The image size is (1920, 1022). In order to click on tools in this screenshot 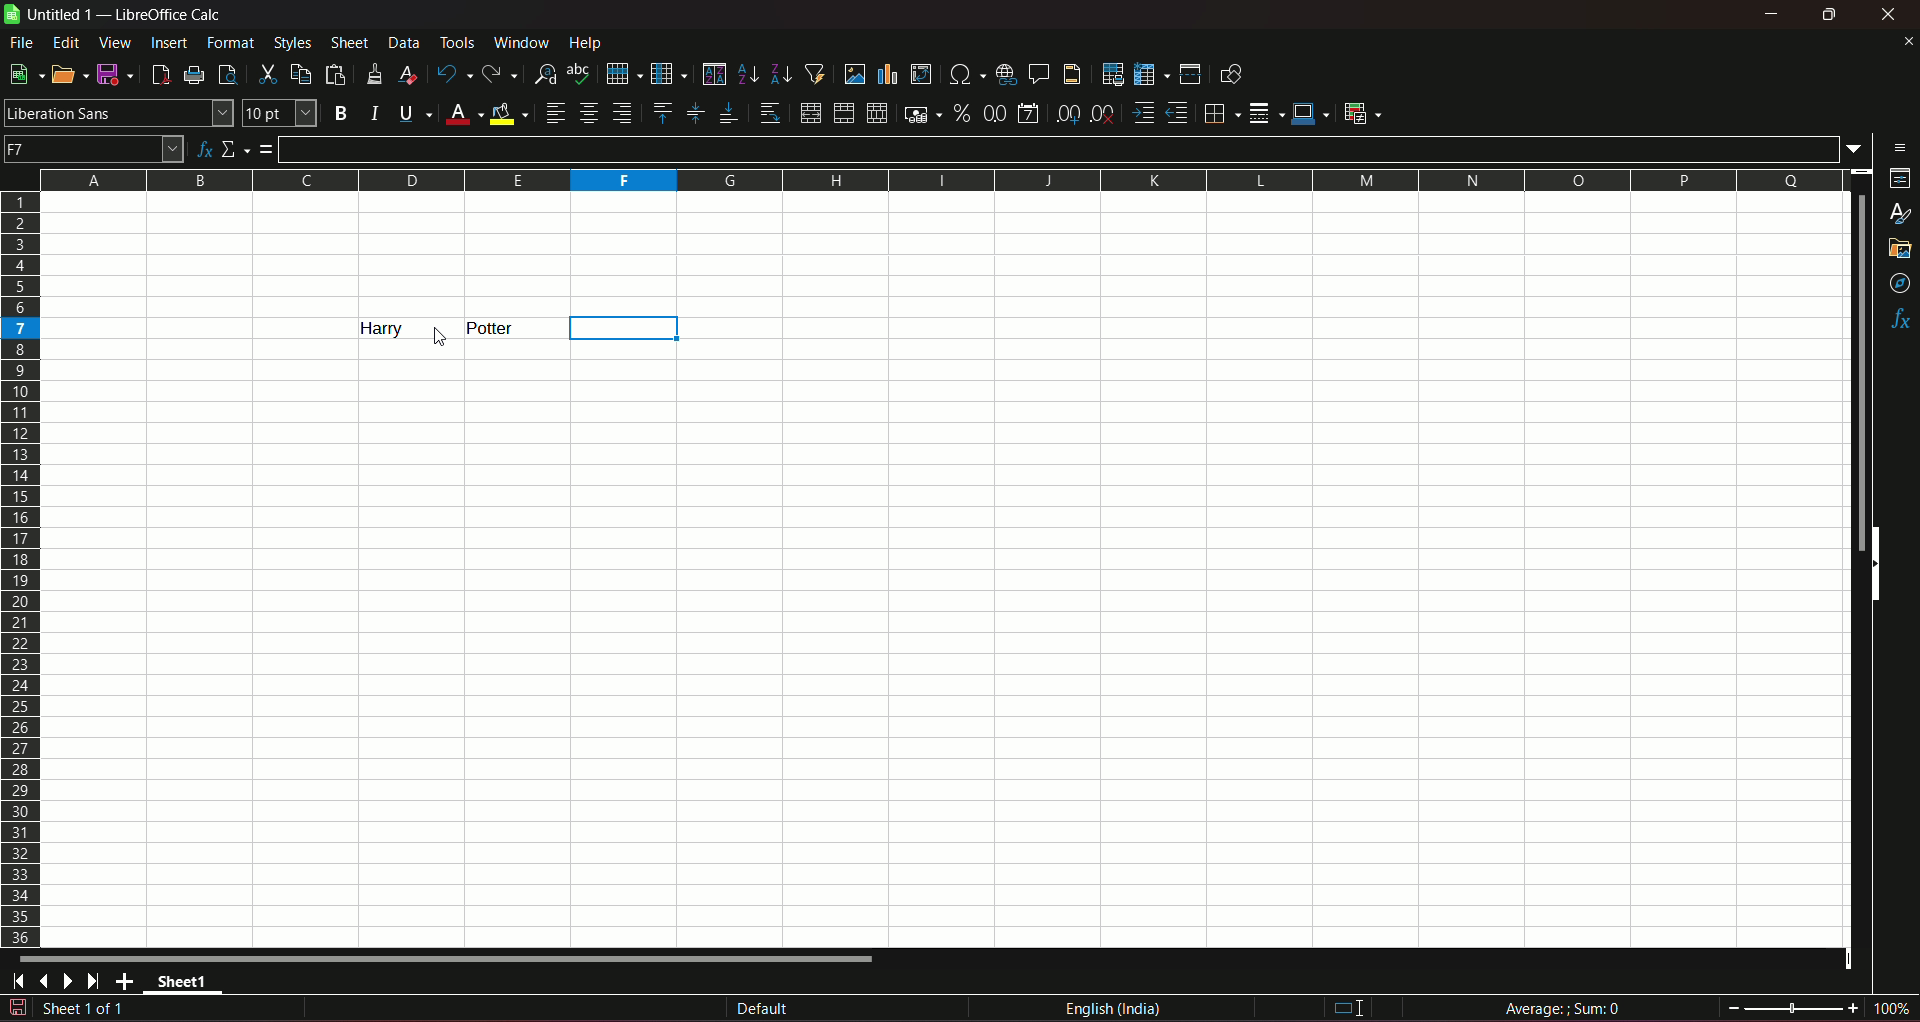, I will do `click(459, 42)`.